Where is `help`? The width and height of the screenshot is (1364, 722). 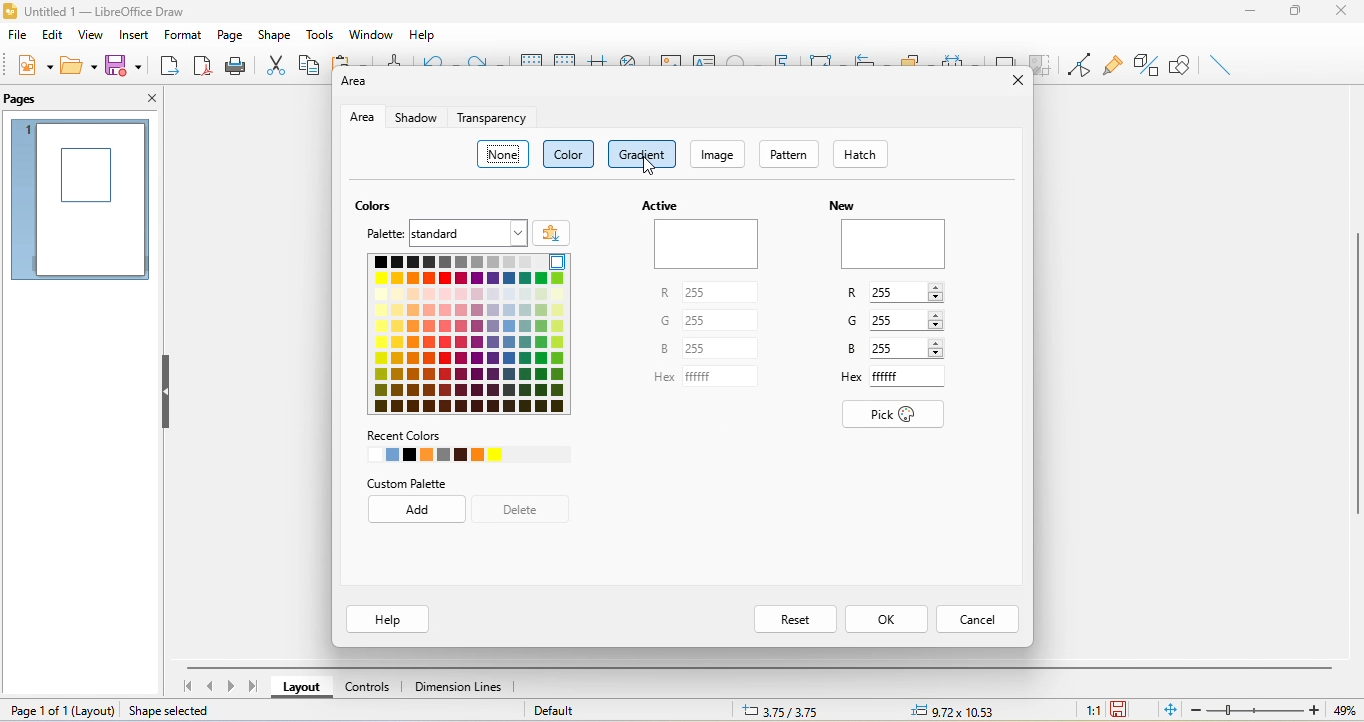
help is located at coordinates (426, 34).